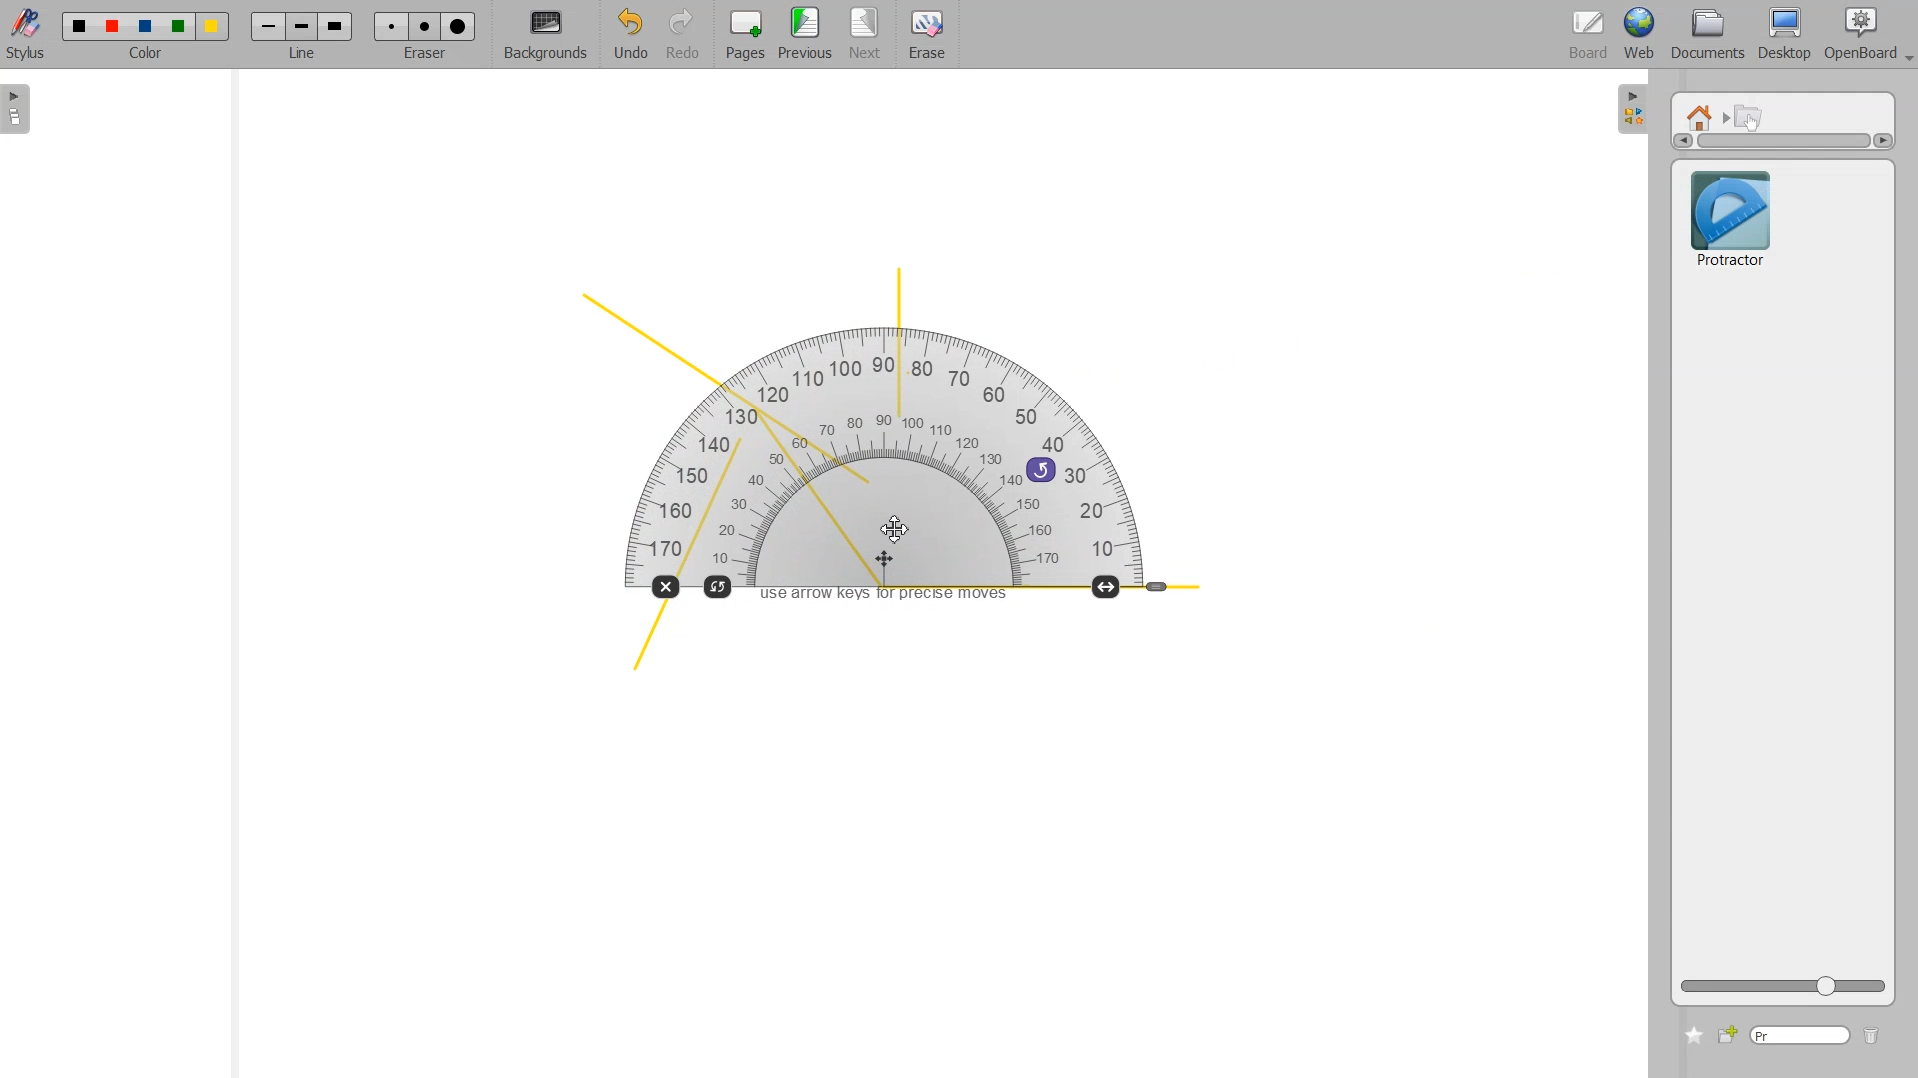 This screenshot has height=1078, width=1918. I want to click on Protractor, so click(929, 470).